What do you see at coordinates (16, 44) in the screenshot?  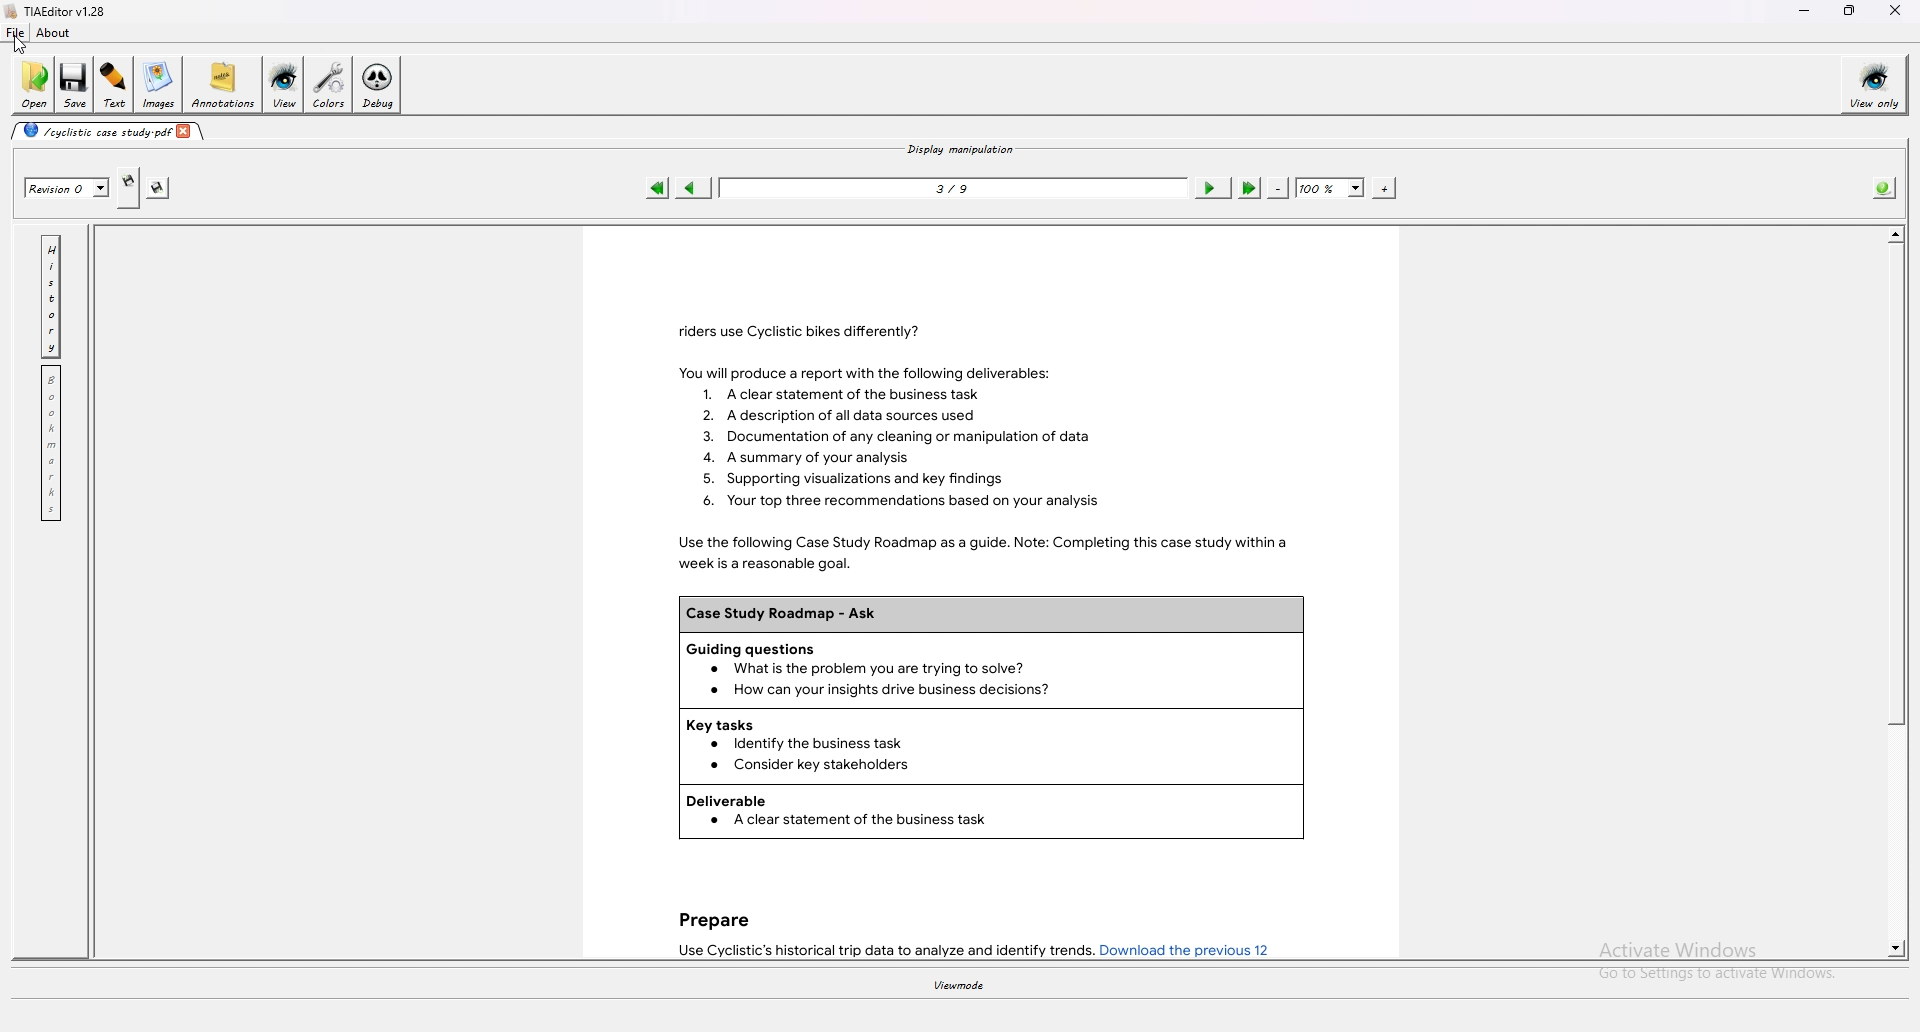 I see `cursor` at bounding box center [16, 44].